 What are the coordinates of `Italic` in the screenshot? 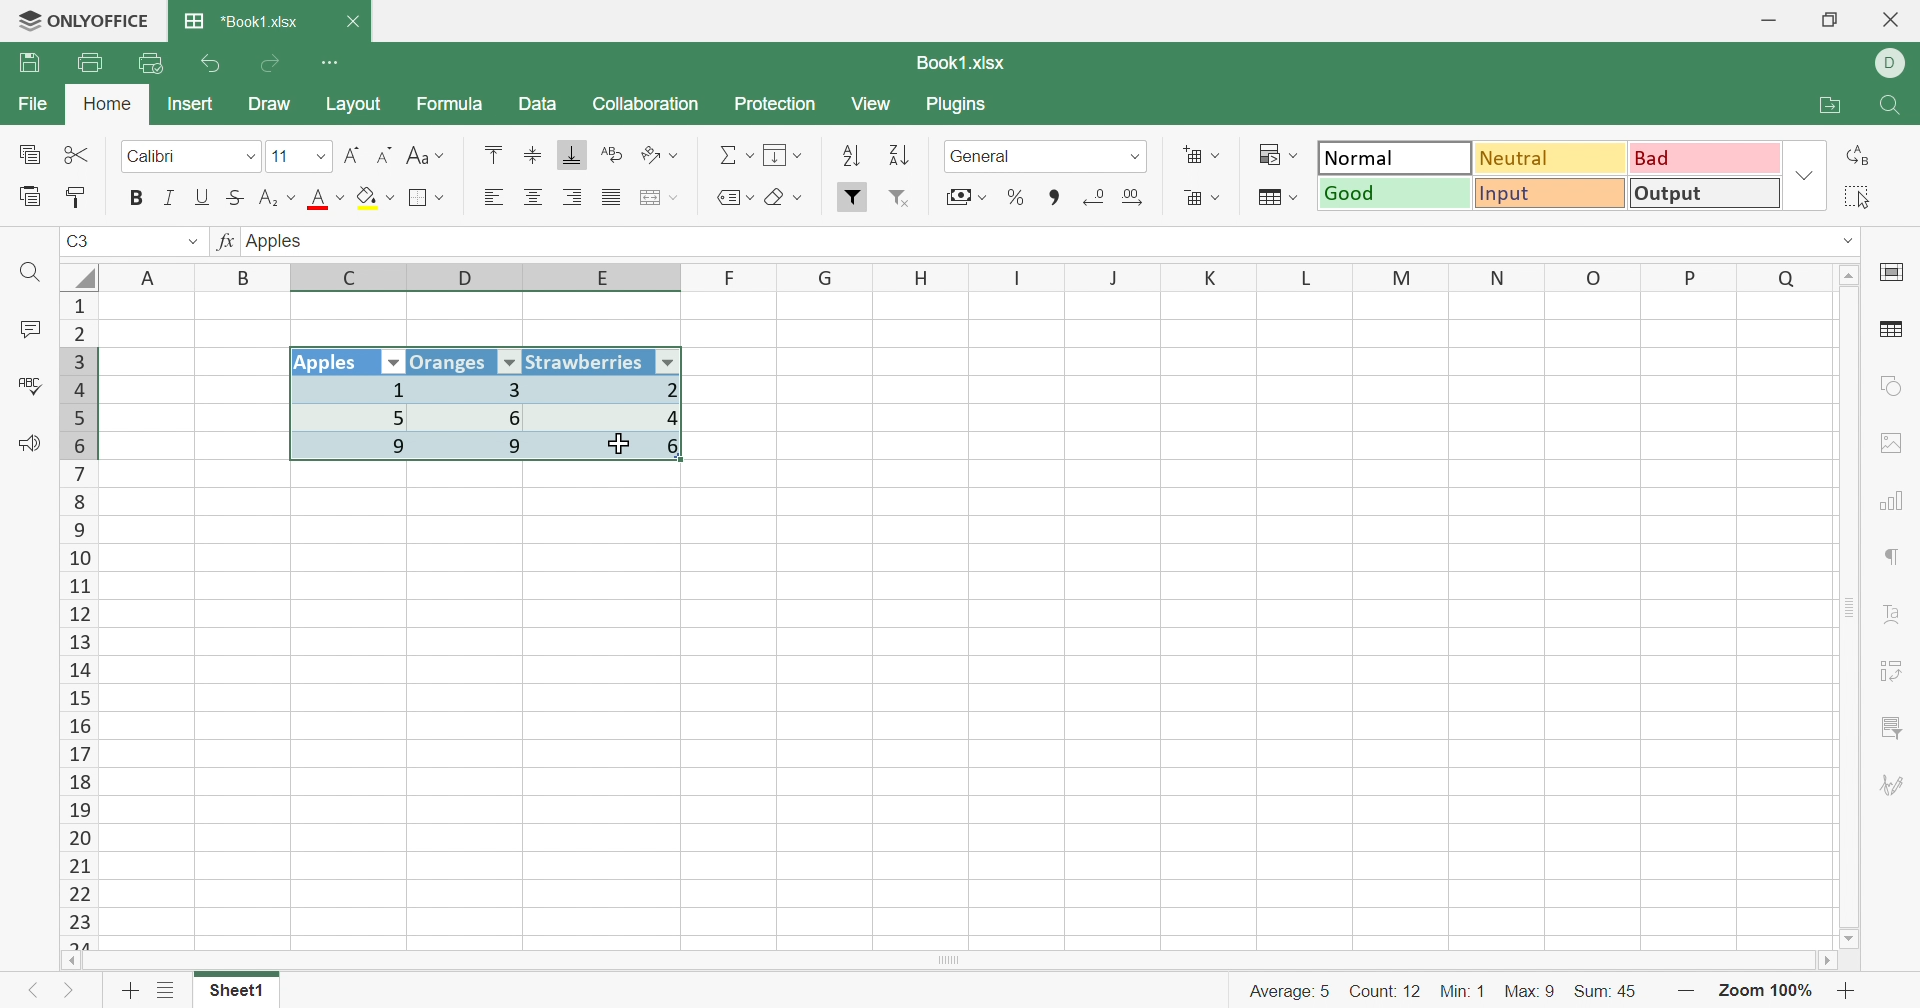 It's located at (167, 198).